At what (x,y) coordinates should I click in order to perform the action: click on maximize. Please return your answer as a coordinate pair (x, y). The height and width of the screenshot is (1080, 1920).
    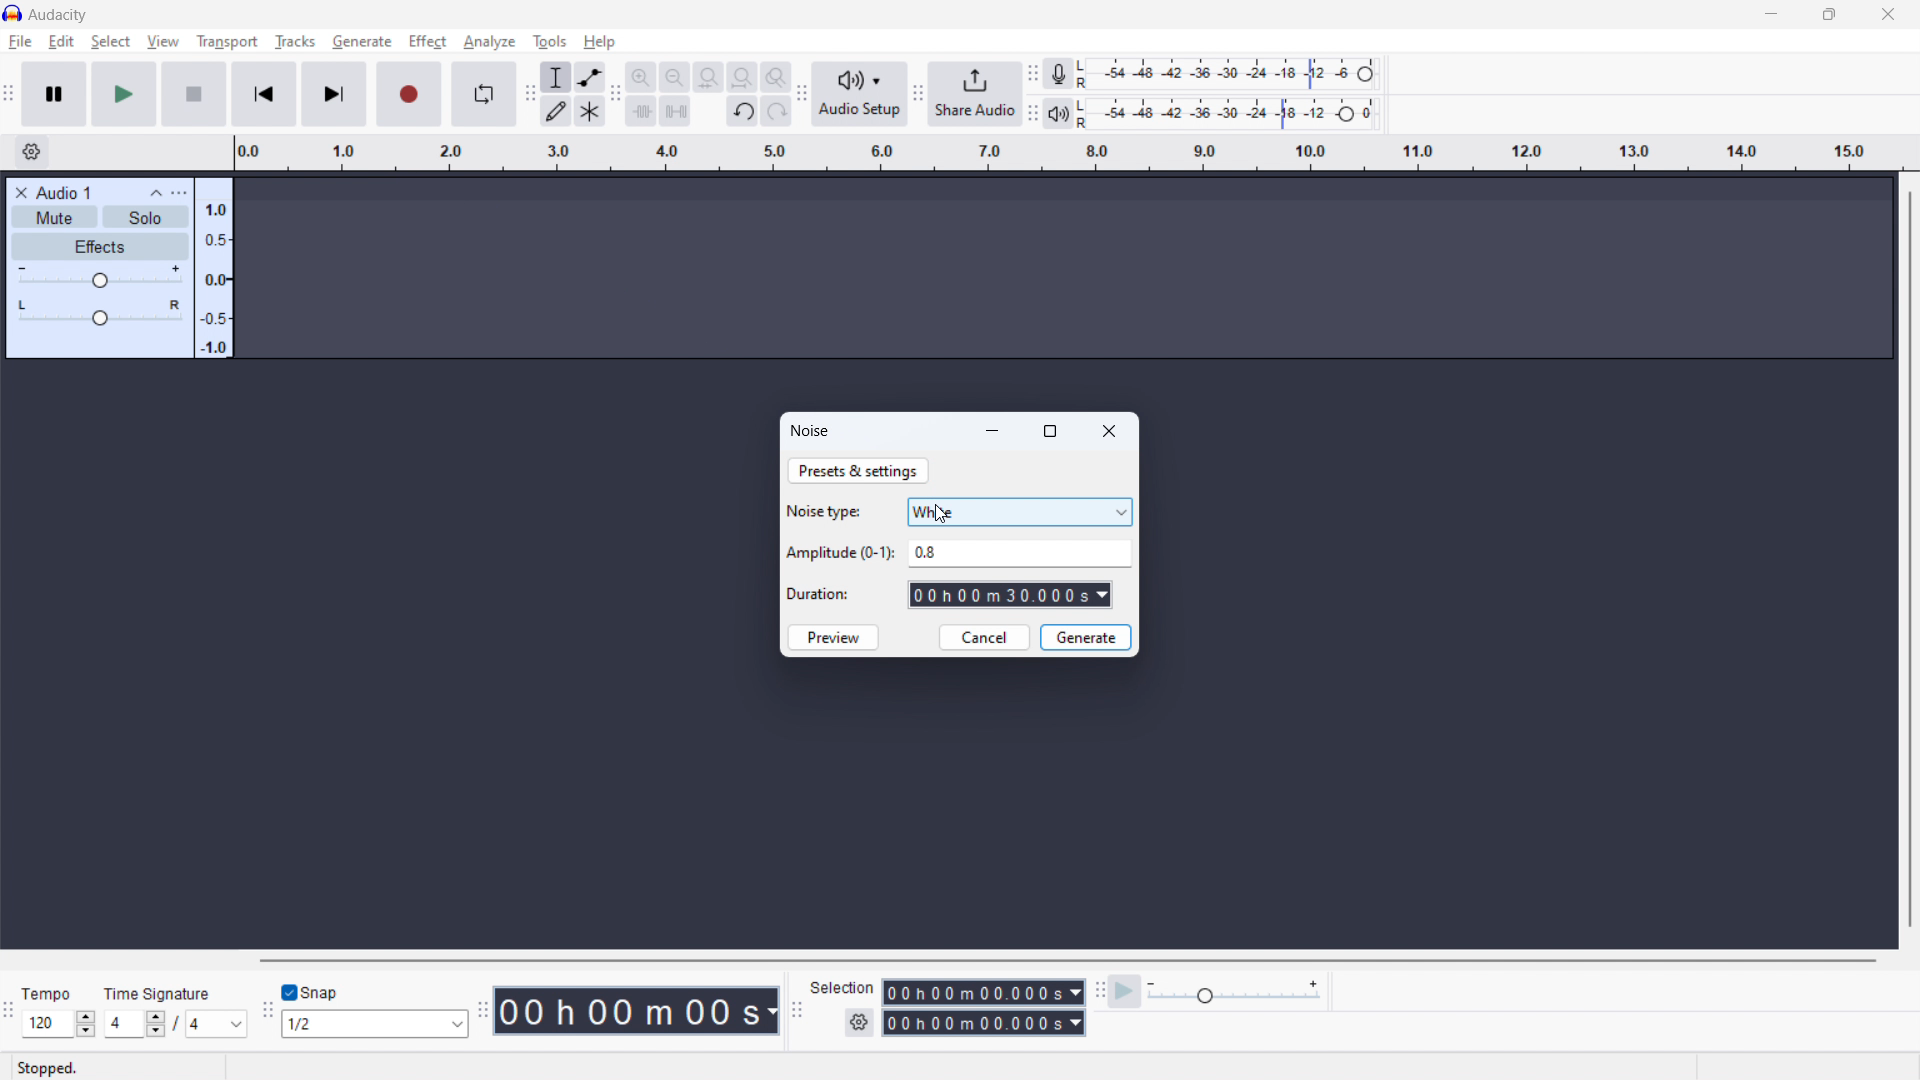
    Looking at the image, I should click on (1828, 14).